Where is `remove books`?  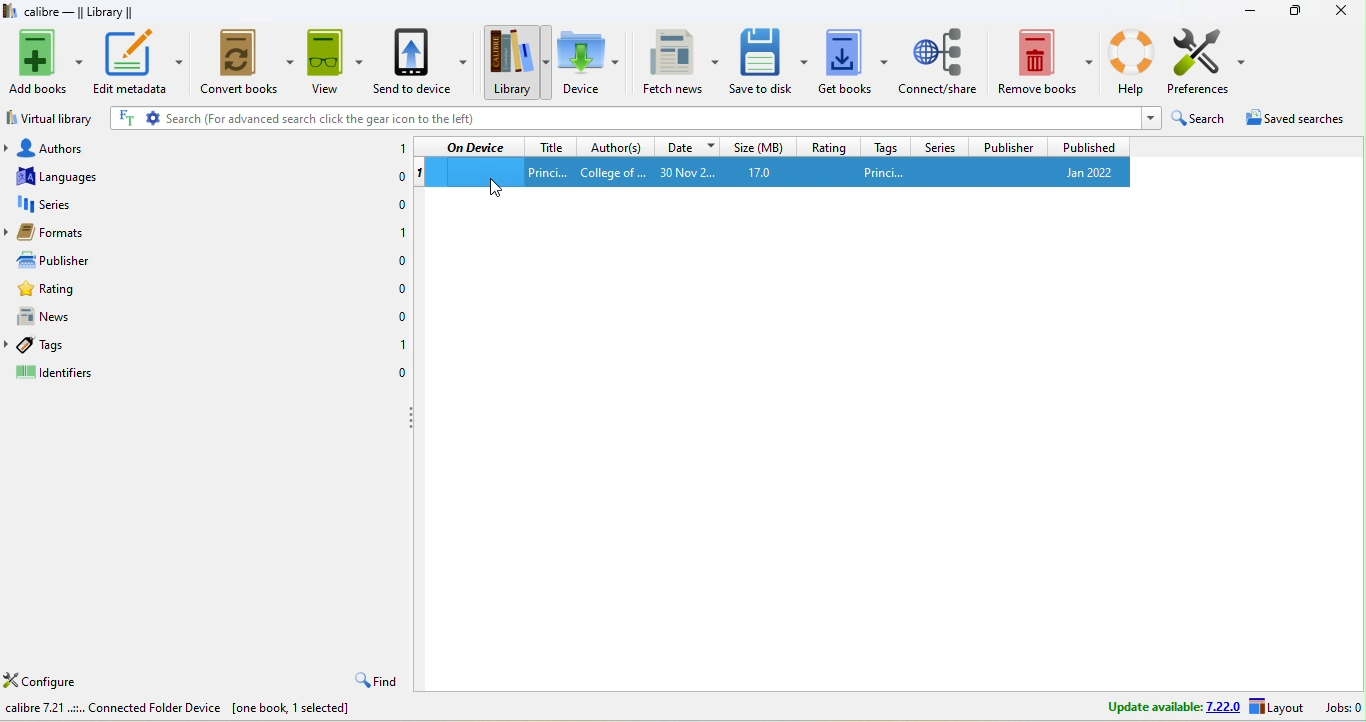 remove books is located at coordinates (1046, 59).